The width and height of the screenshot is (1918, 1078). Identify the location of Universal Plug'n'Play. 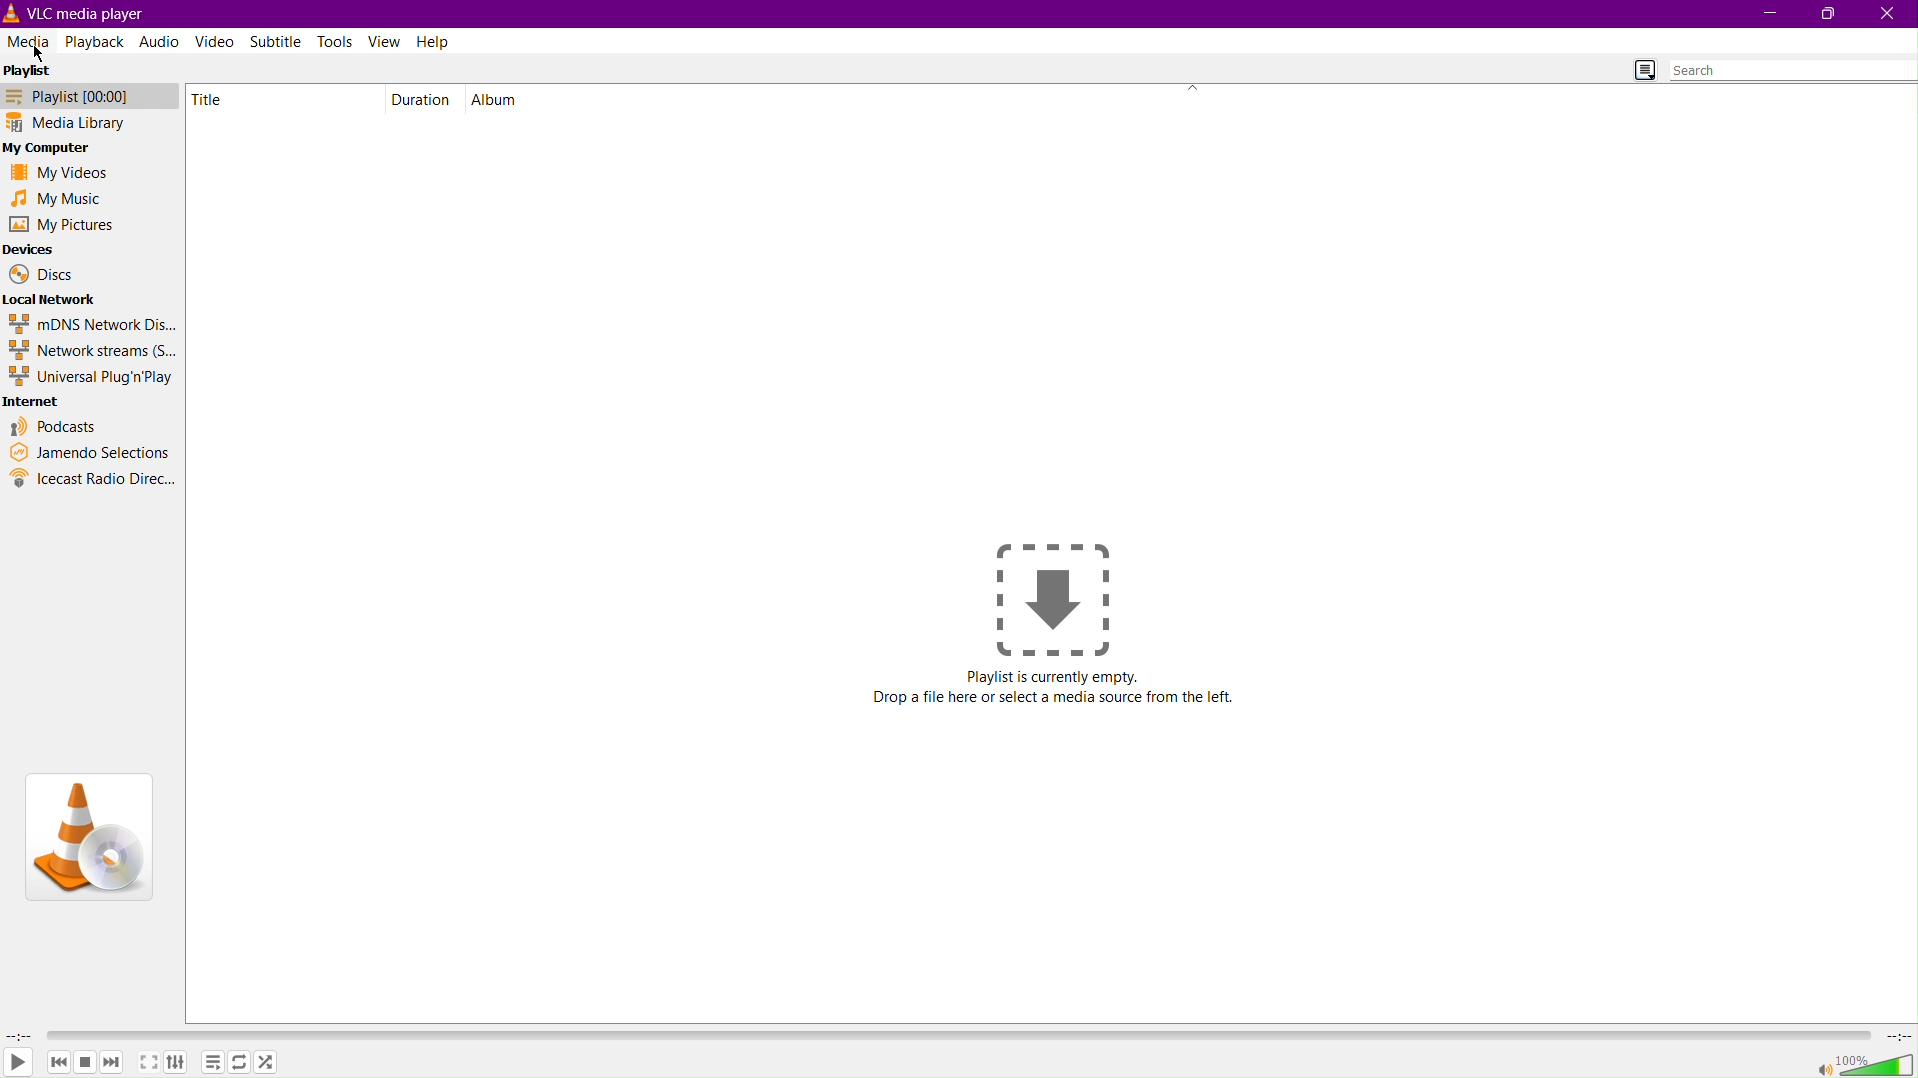
(92, 379).